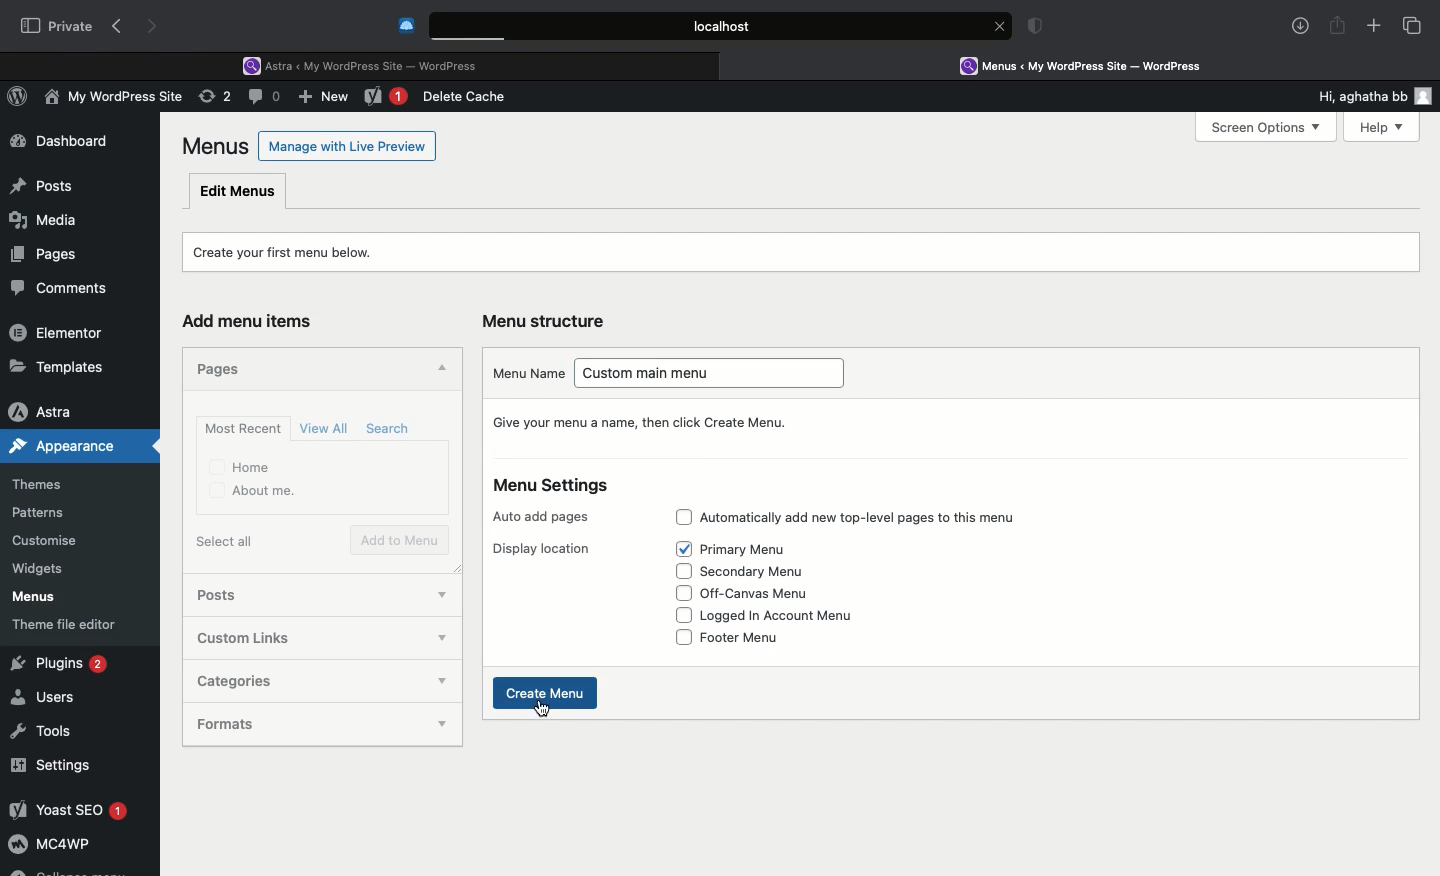  What do you see at coordinates (229, 541) in the screenshot?
I see `Select all` at bounding box center [229, 541].